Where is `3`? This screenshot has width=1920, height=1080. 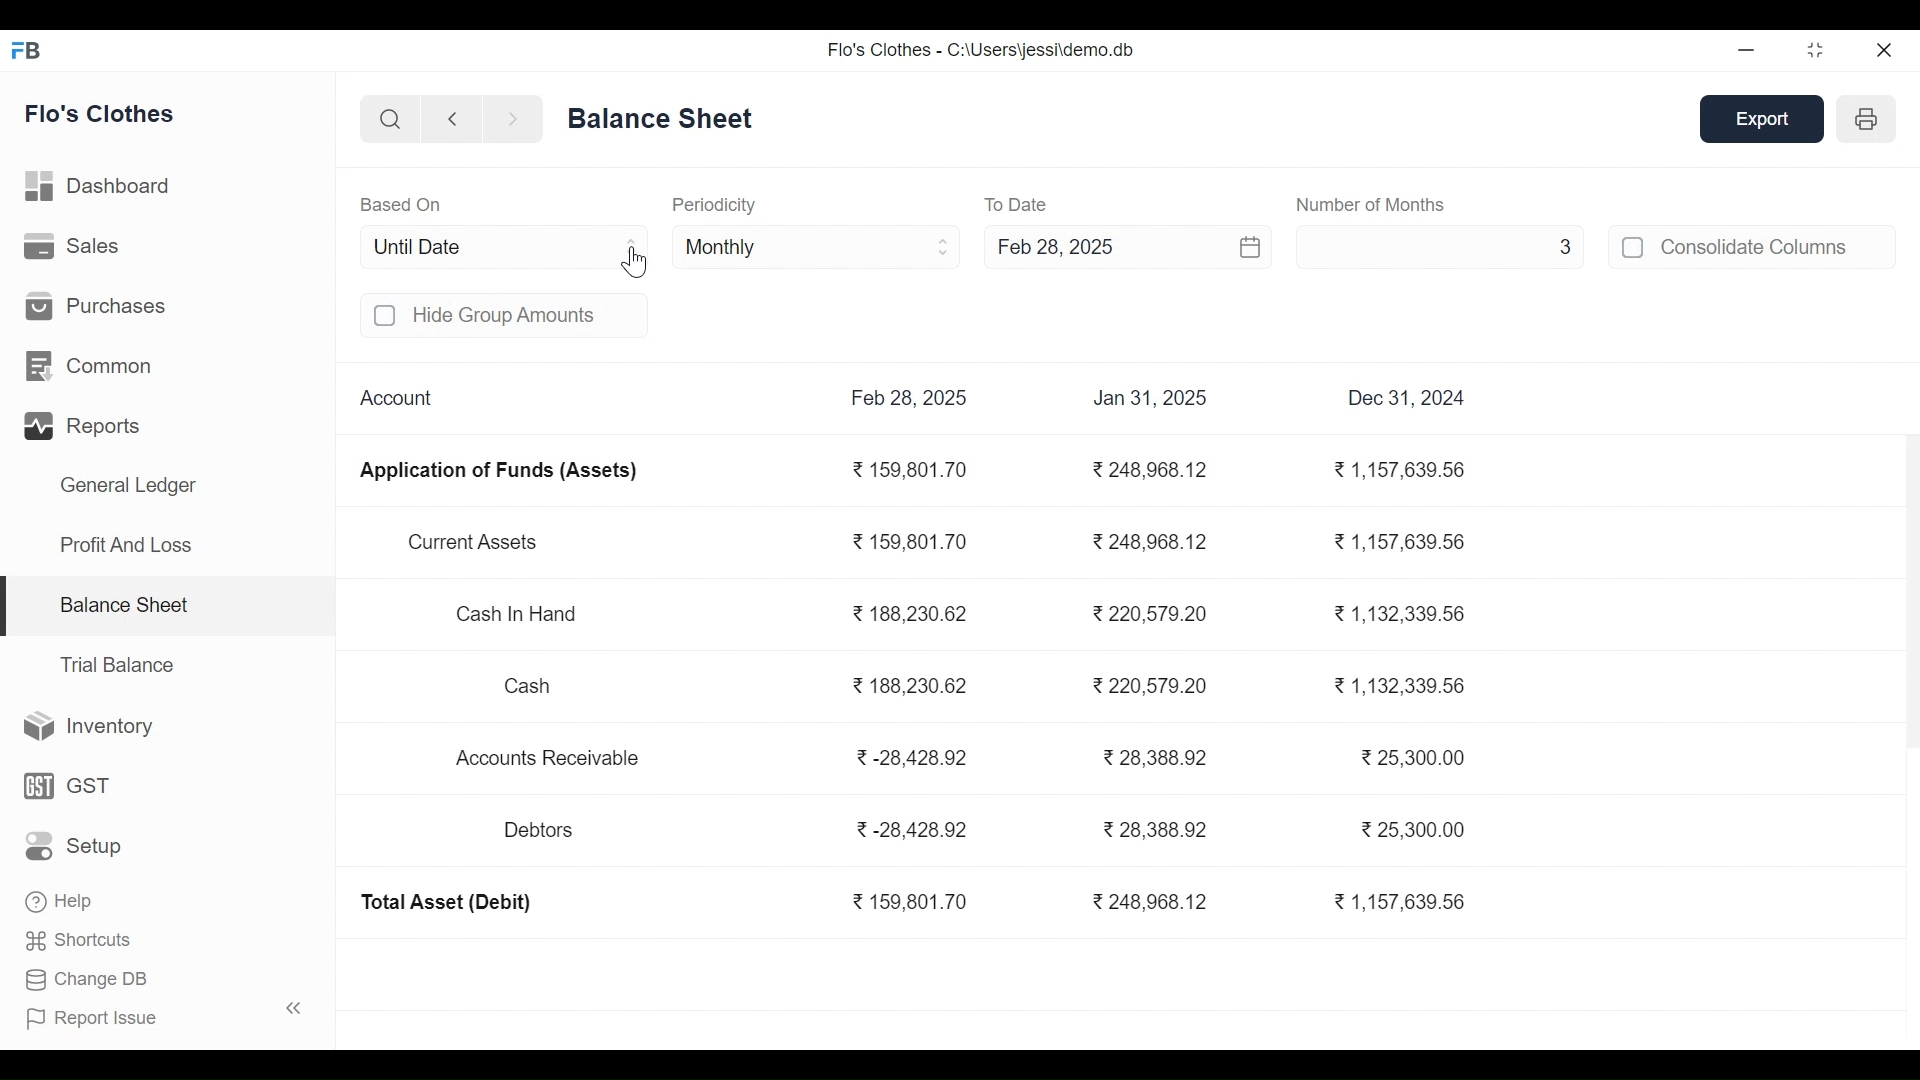 3 is located at coordinates (1440, 245).